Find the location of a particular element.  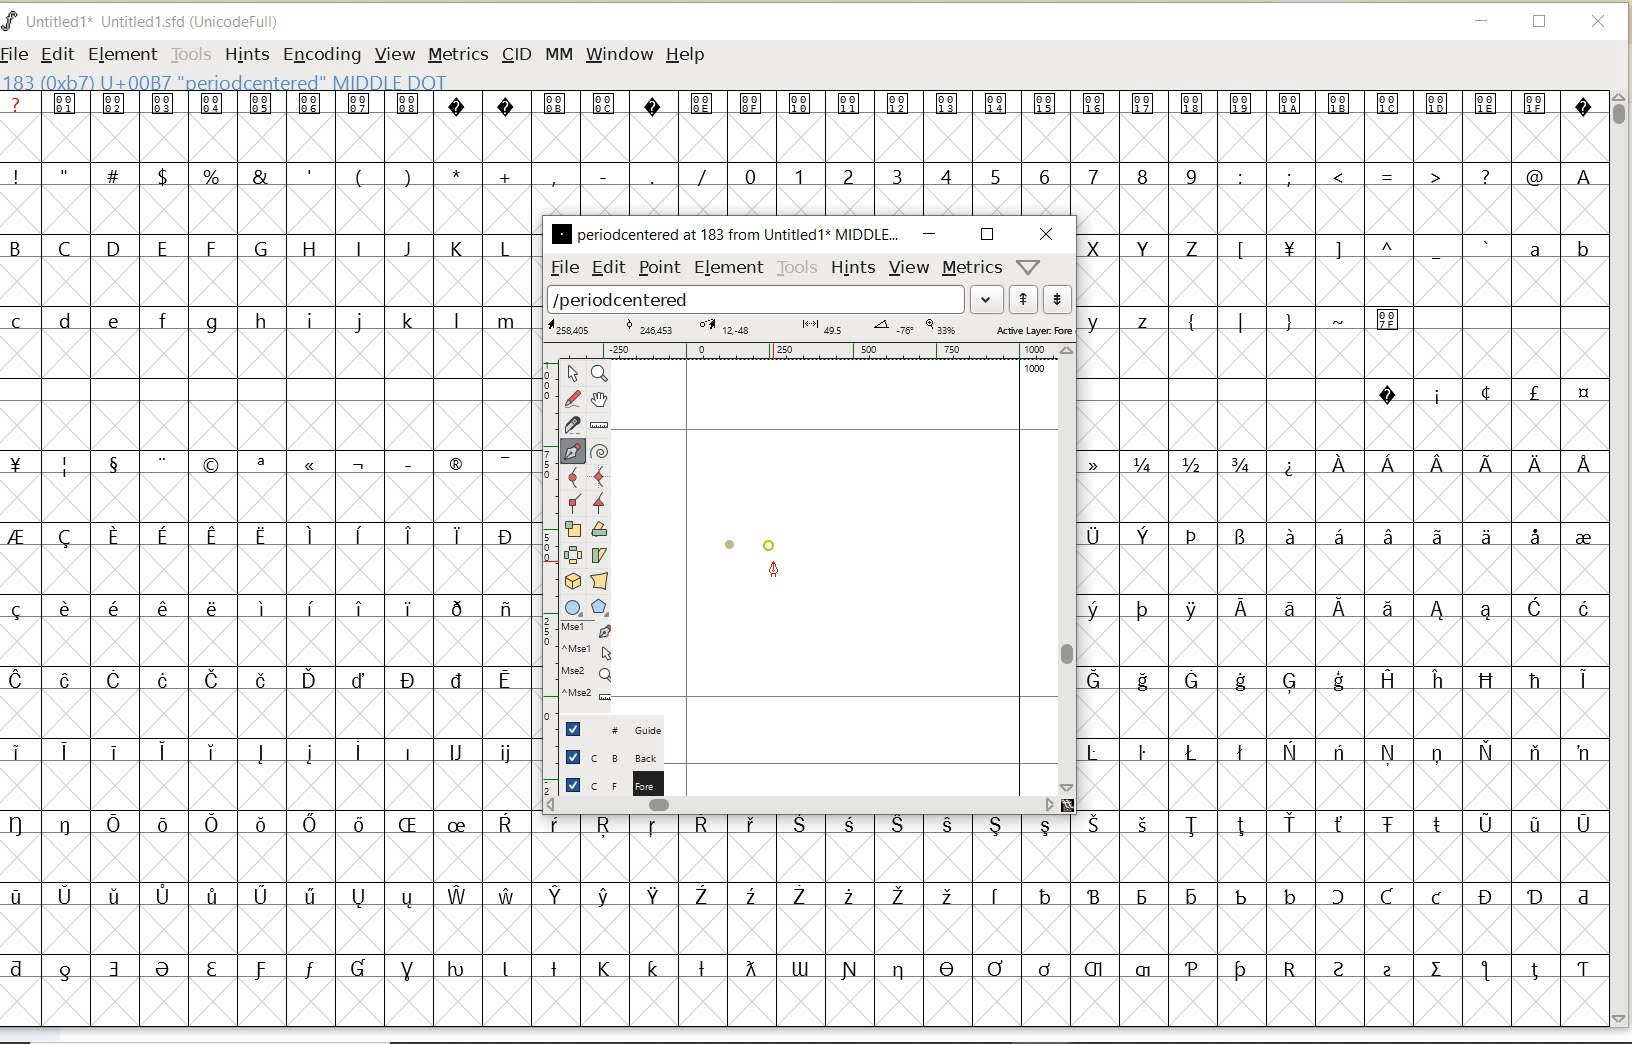

glyph name is located at coordinates (725, 233).